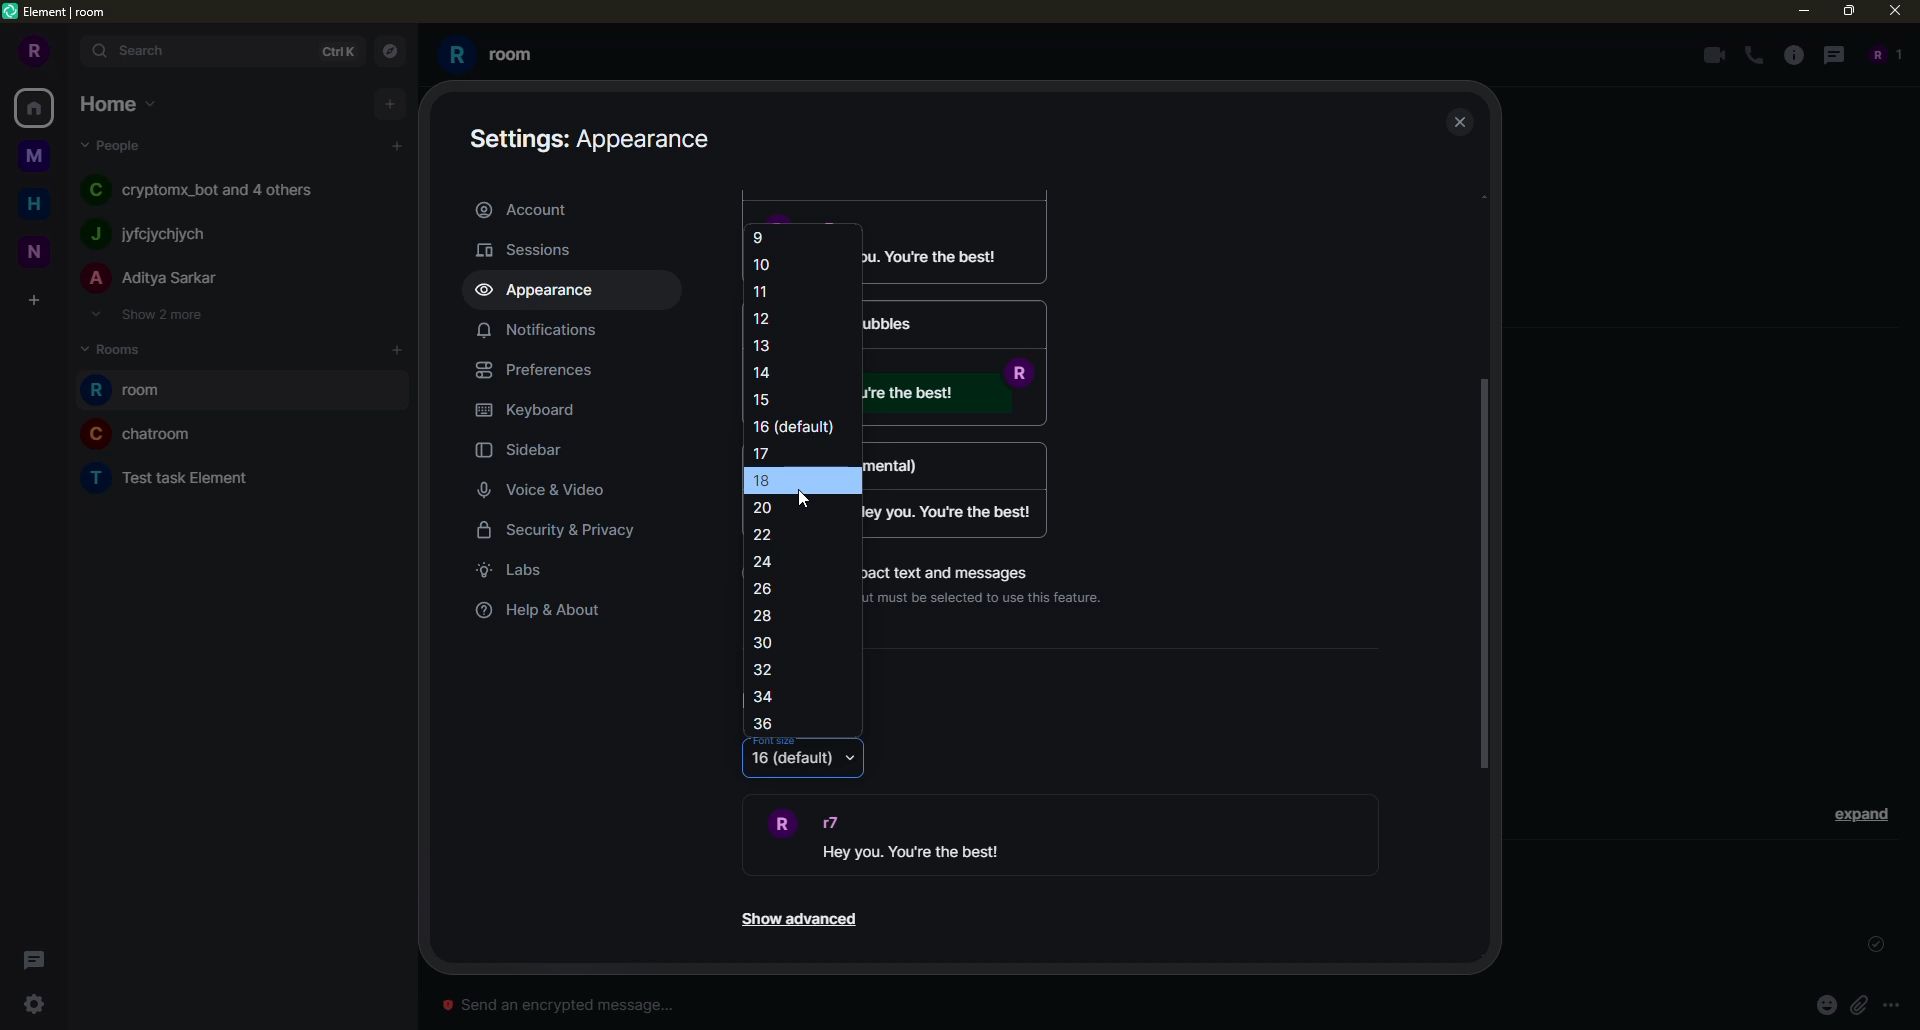  Describe the element at coordinates (786, 480) in the screenshot. I see `18` at that location.